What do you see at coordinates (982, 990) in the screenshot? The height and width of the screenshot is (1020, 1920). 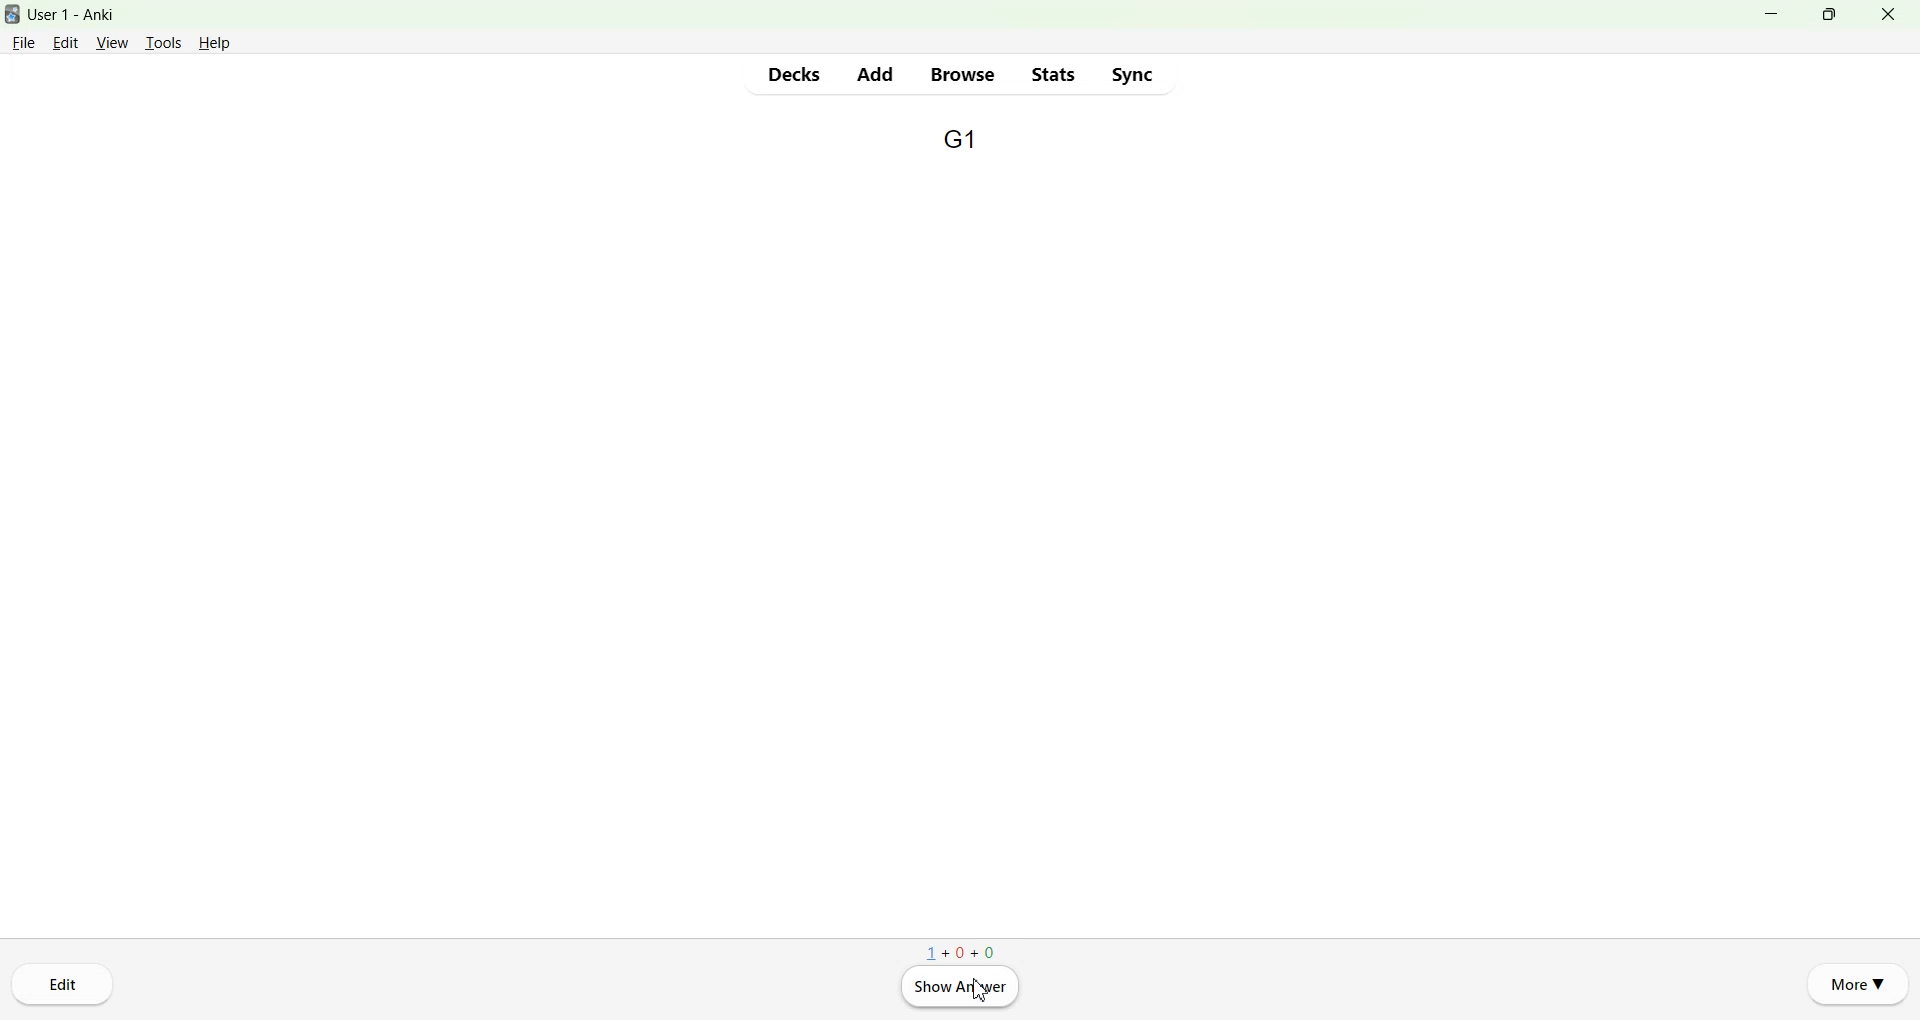 I see `Cursor` at bounding box center [982, 990].